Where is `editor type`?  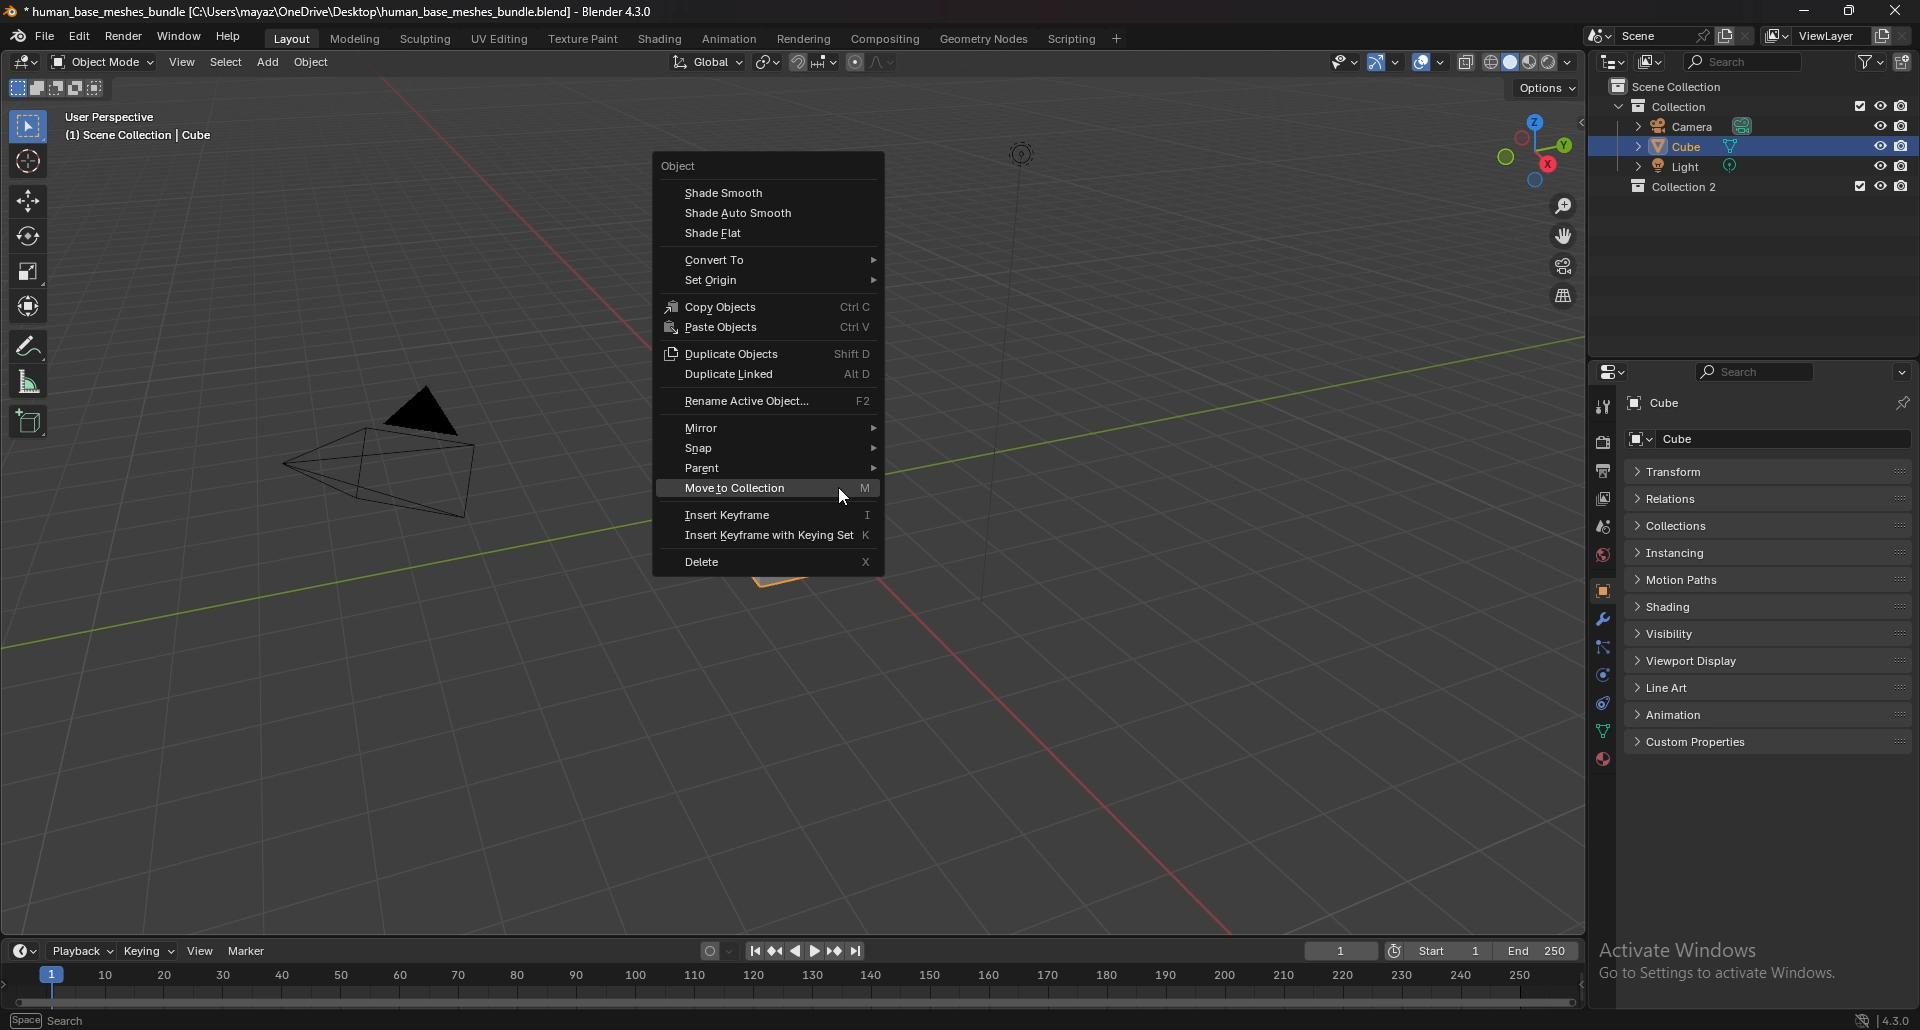
editor type is located at coordinates (1615, 372).